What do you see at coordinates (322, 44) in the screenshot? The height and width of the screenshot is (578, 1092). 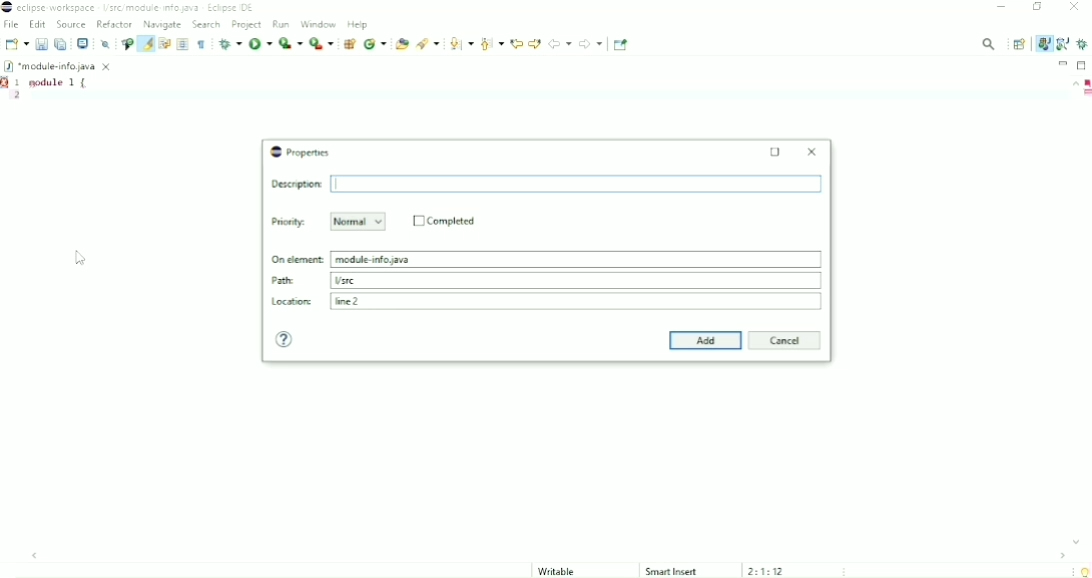 I see `Run last tool` at bounding box center [322, 44].